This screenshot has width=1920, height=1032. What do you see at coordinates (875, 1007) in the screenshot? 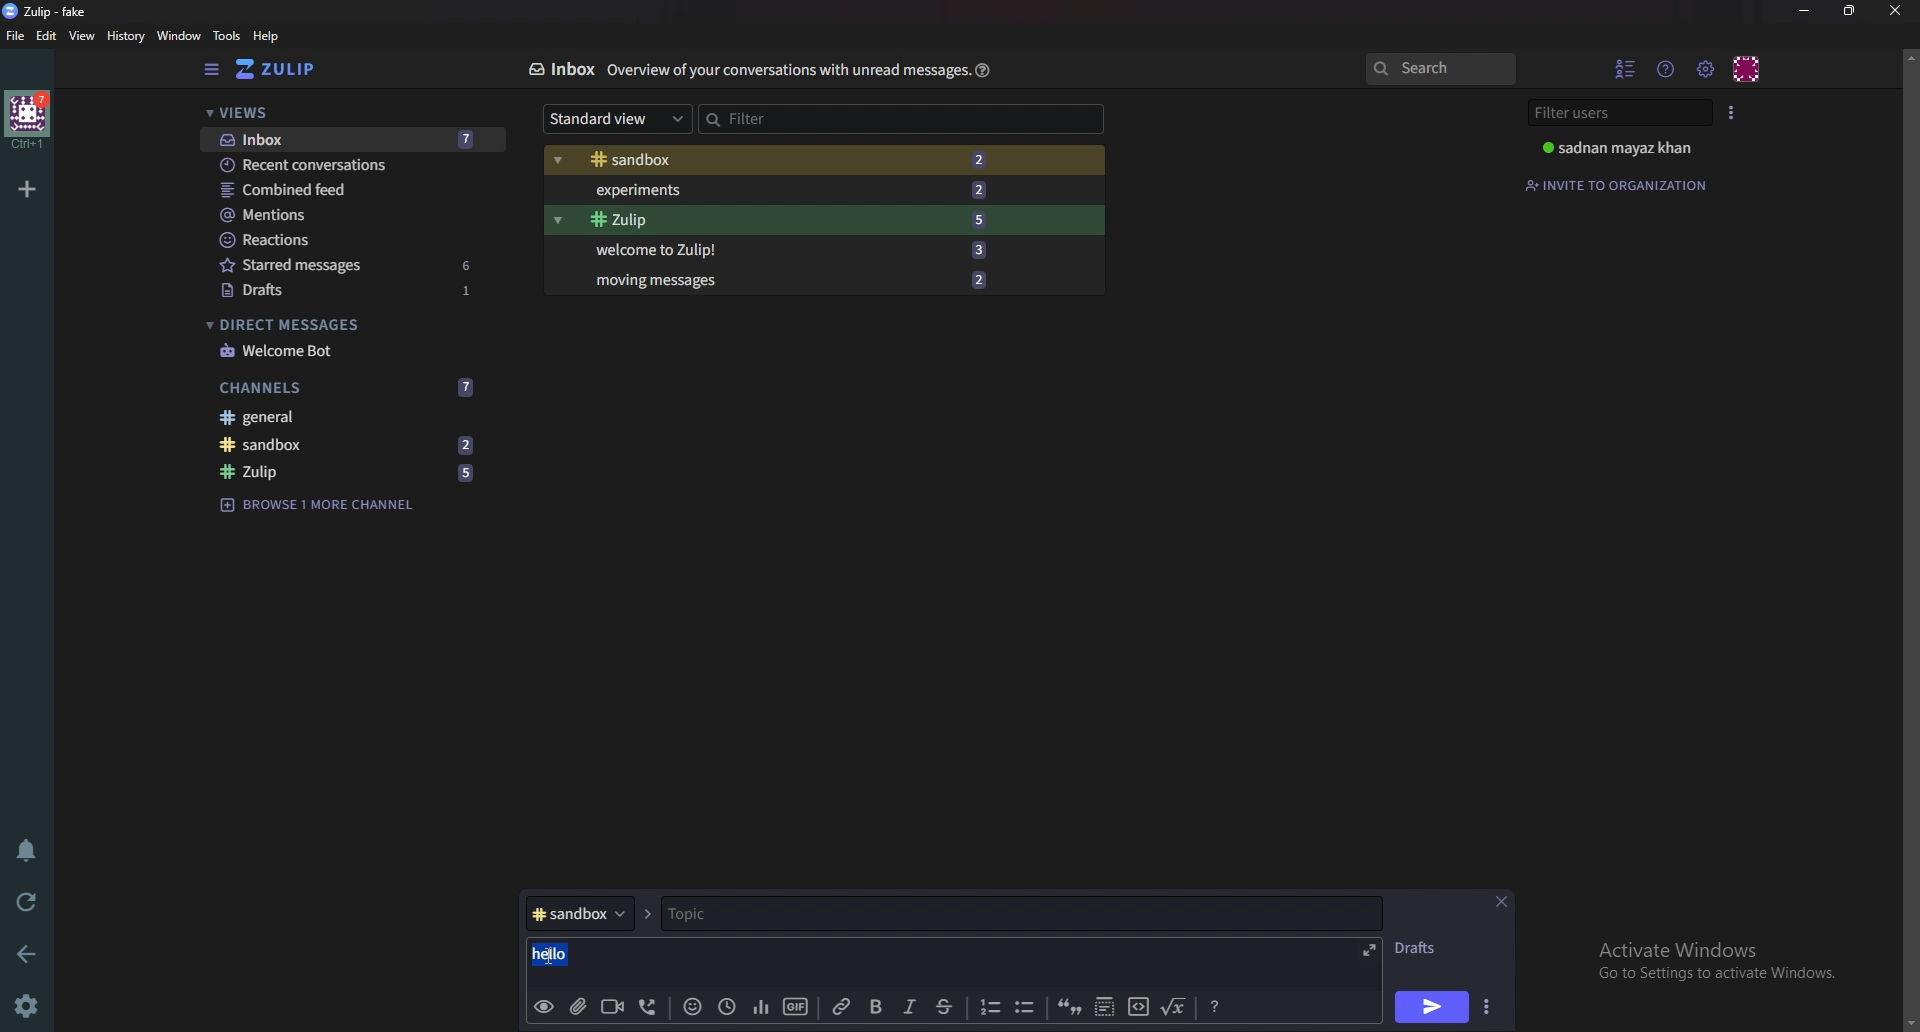
I see `Bold` at bounding box center [875, 1007].